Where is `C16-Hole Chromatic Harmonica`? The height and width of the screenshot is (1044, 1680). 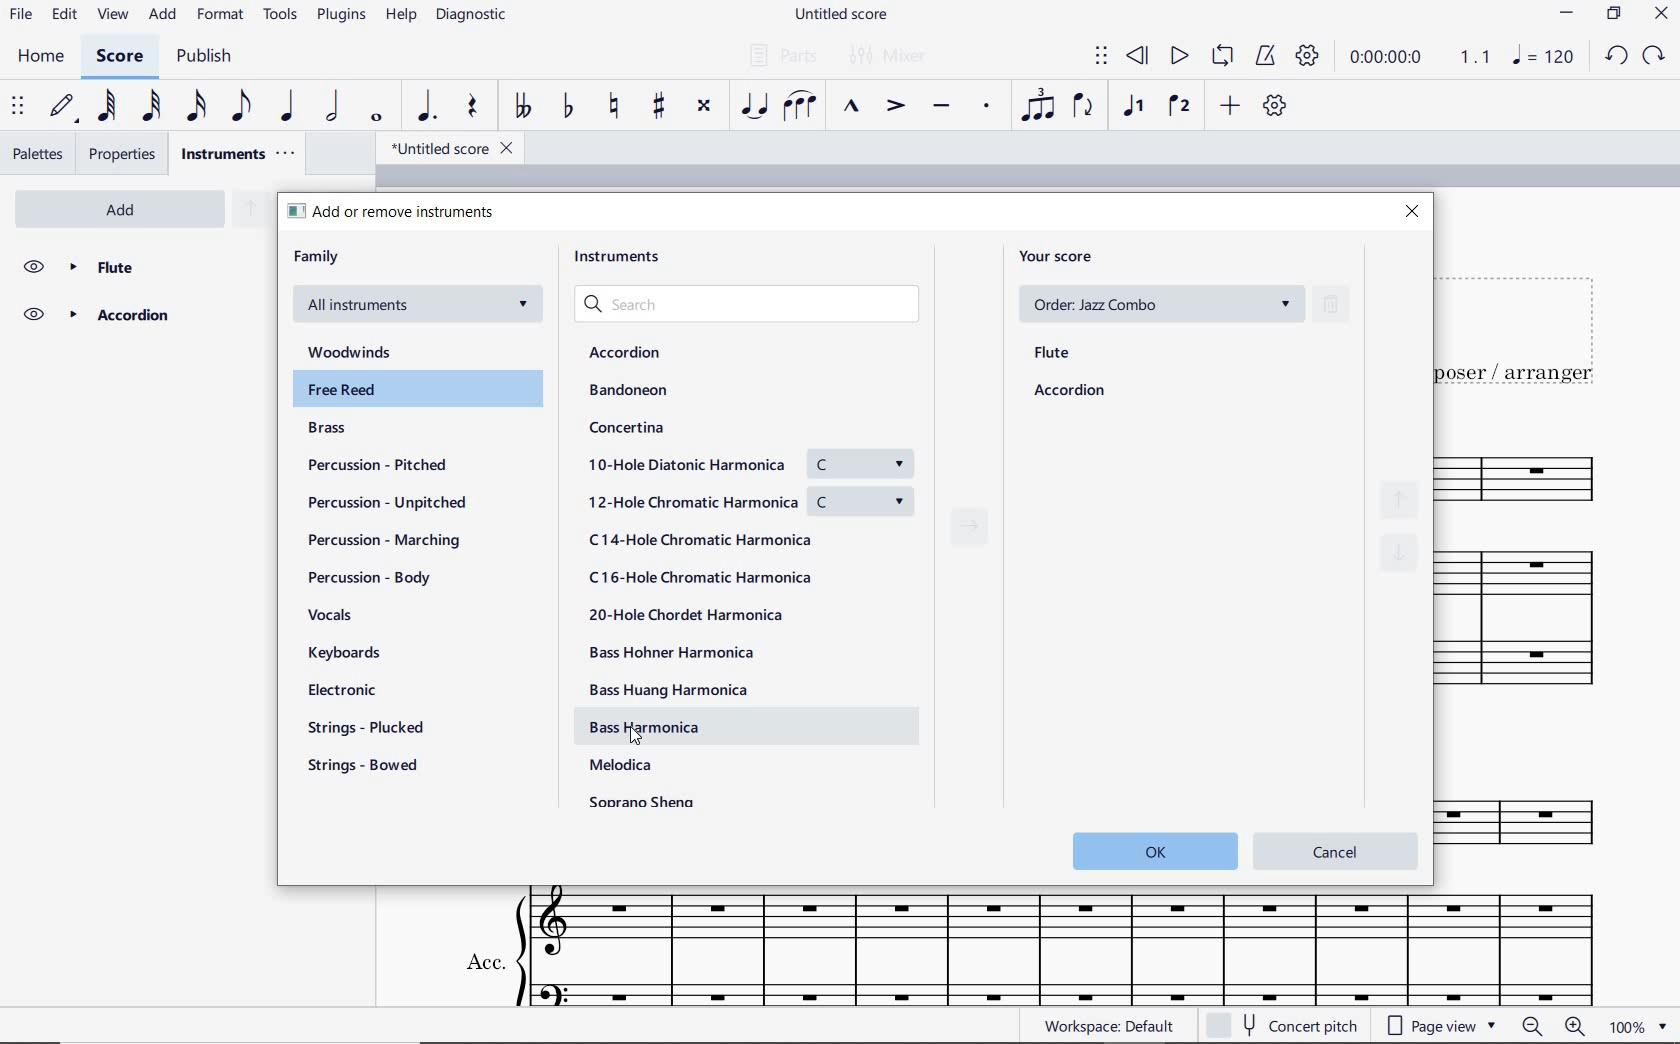 C16-Hole Chromatic Harmonica is located at coordinates (701, 576).